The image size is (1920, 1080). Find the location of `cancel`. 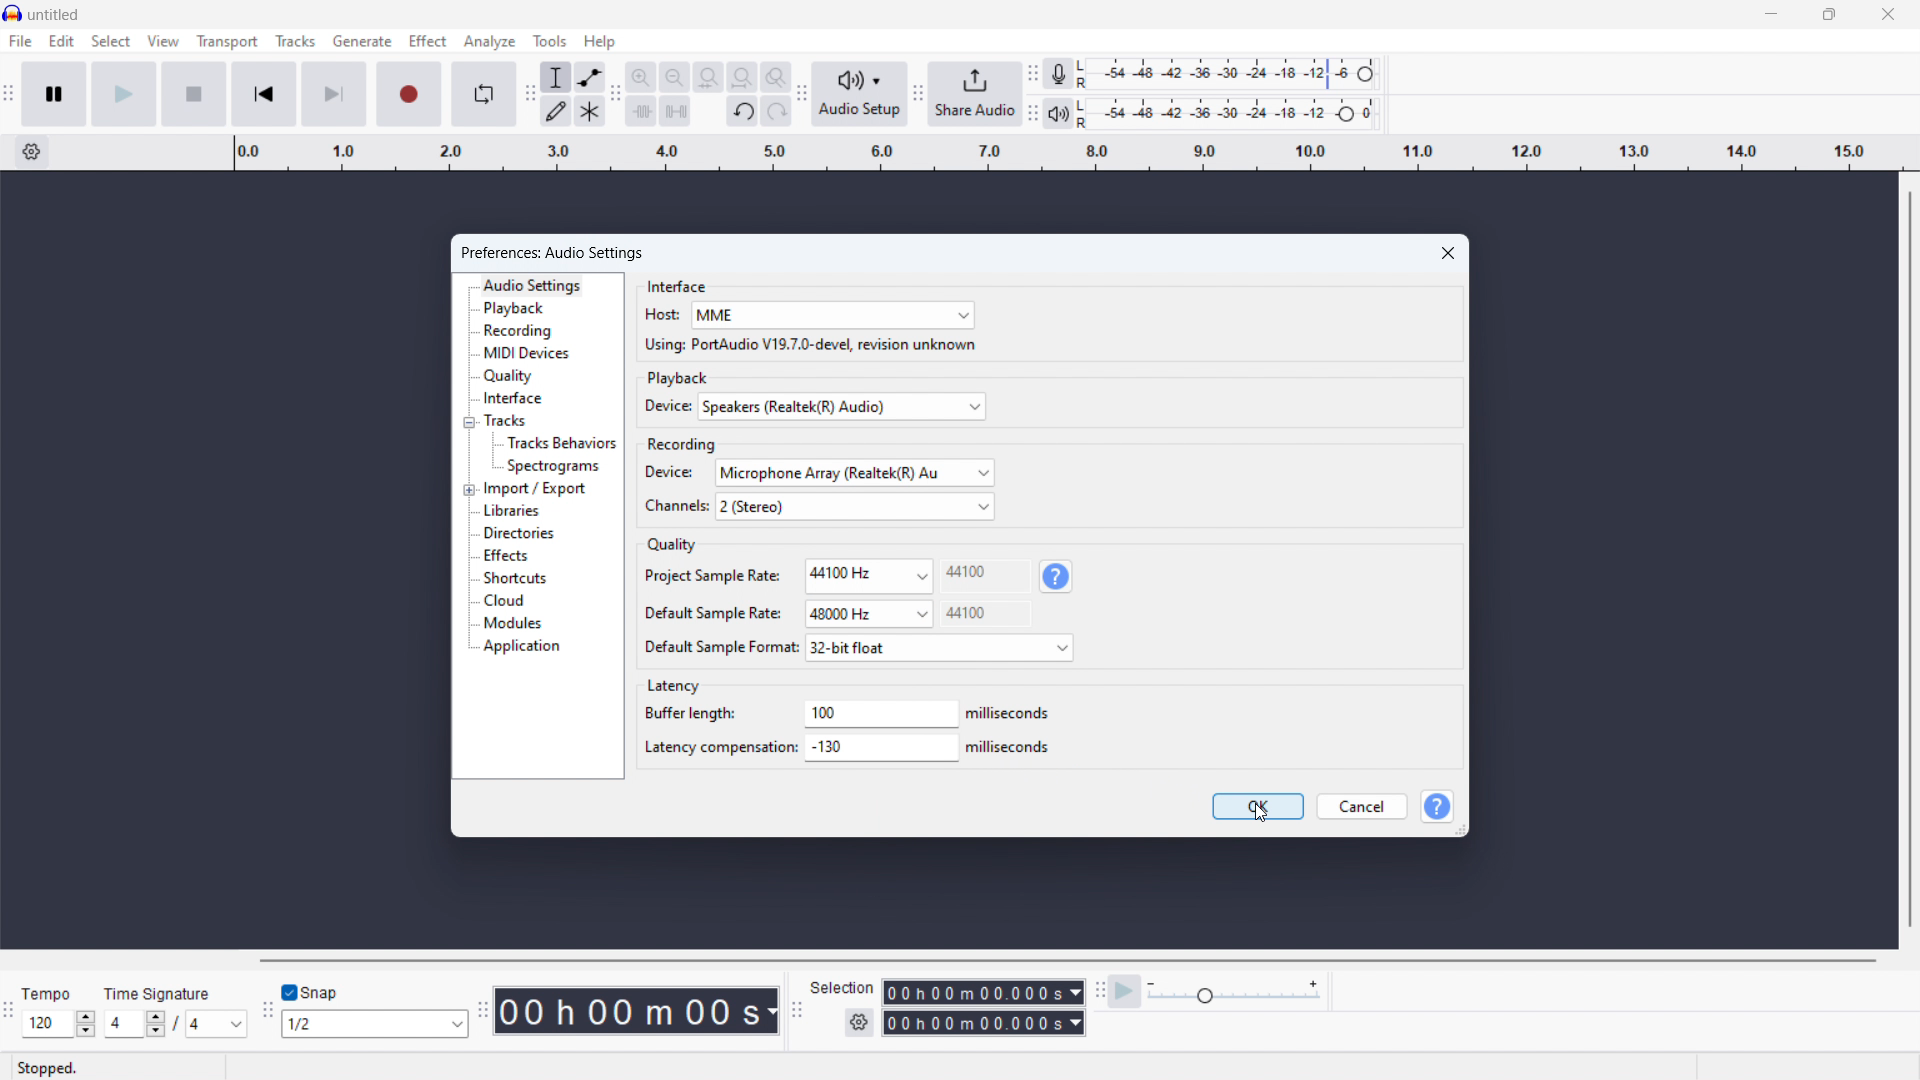

cancel is located at coordinates (1359, 807).